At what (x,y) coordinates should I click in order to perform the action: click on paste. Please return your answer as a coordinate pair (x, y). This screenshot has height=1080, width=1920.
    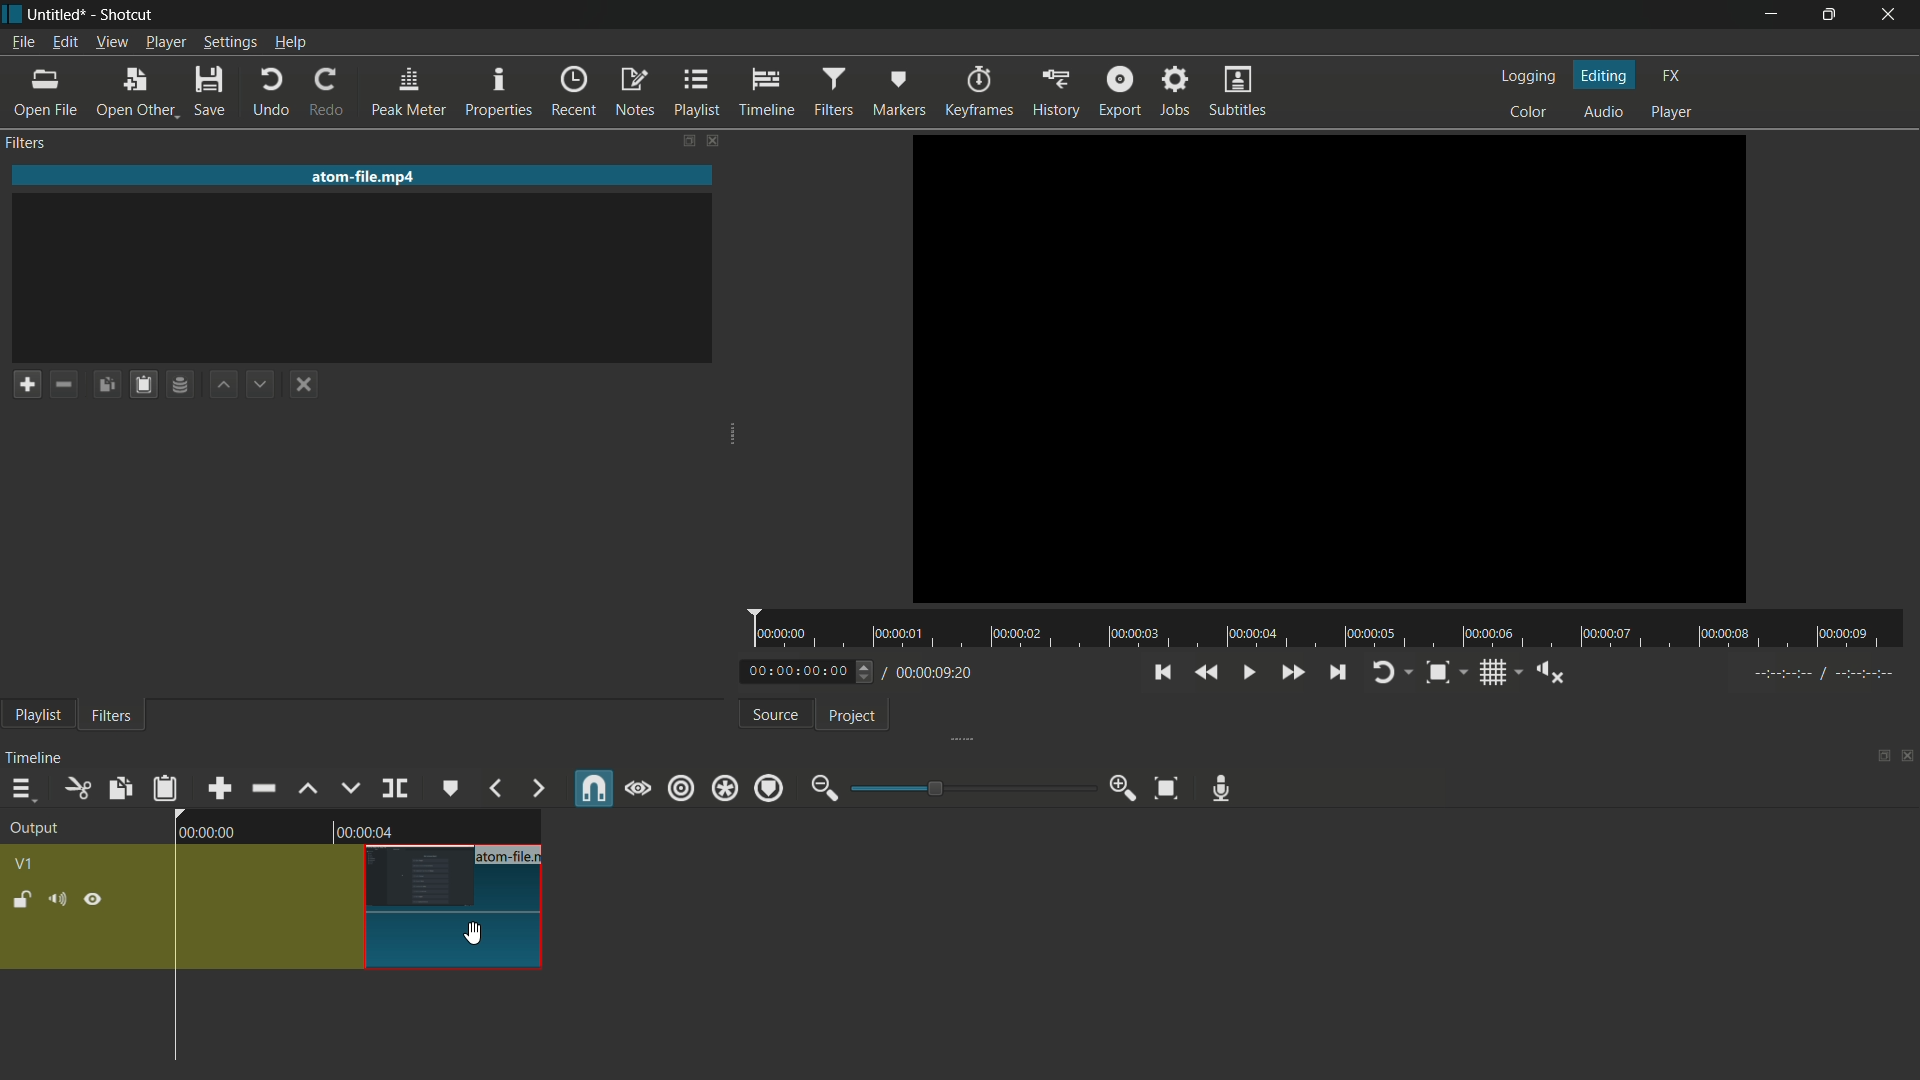
    Looking at the image, I should click on (165, 789).